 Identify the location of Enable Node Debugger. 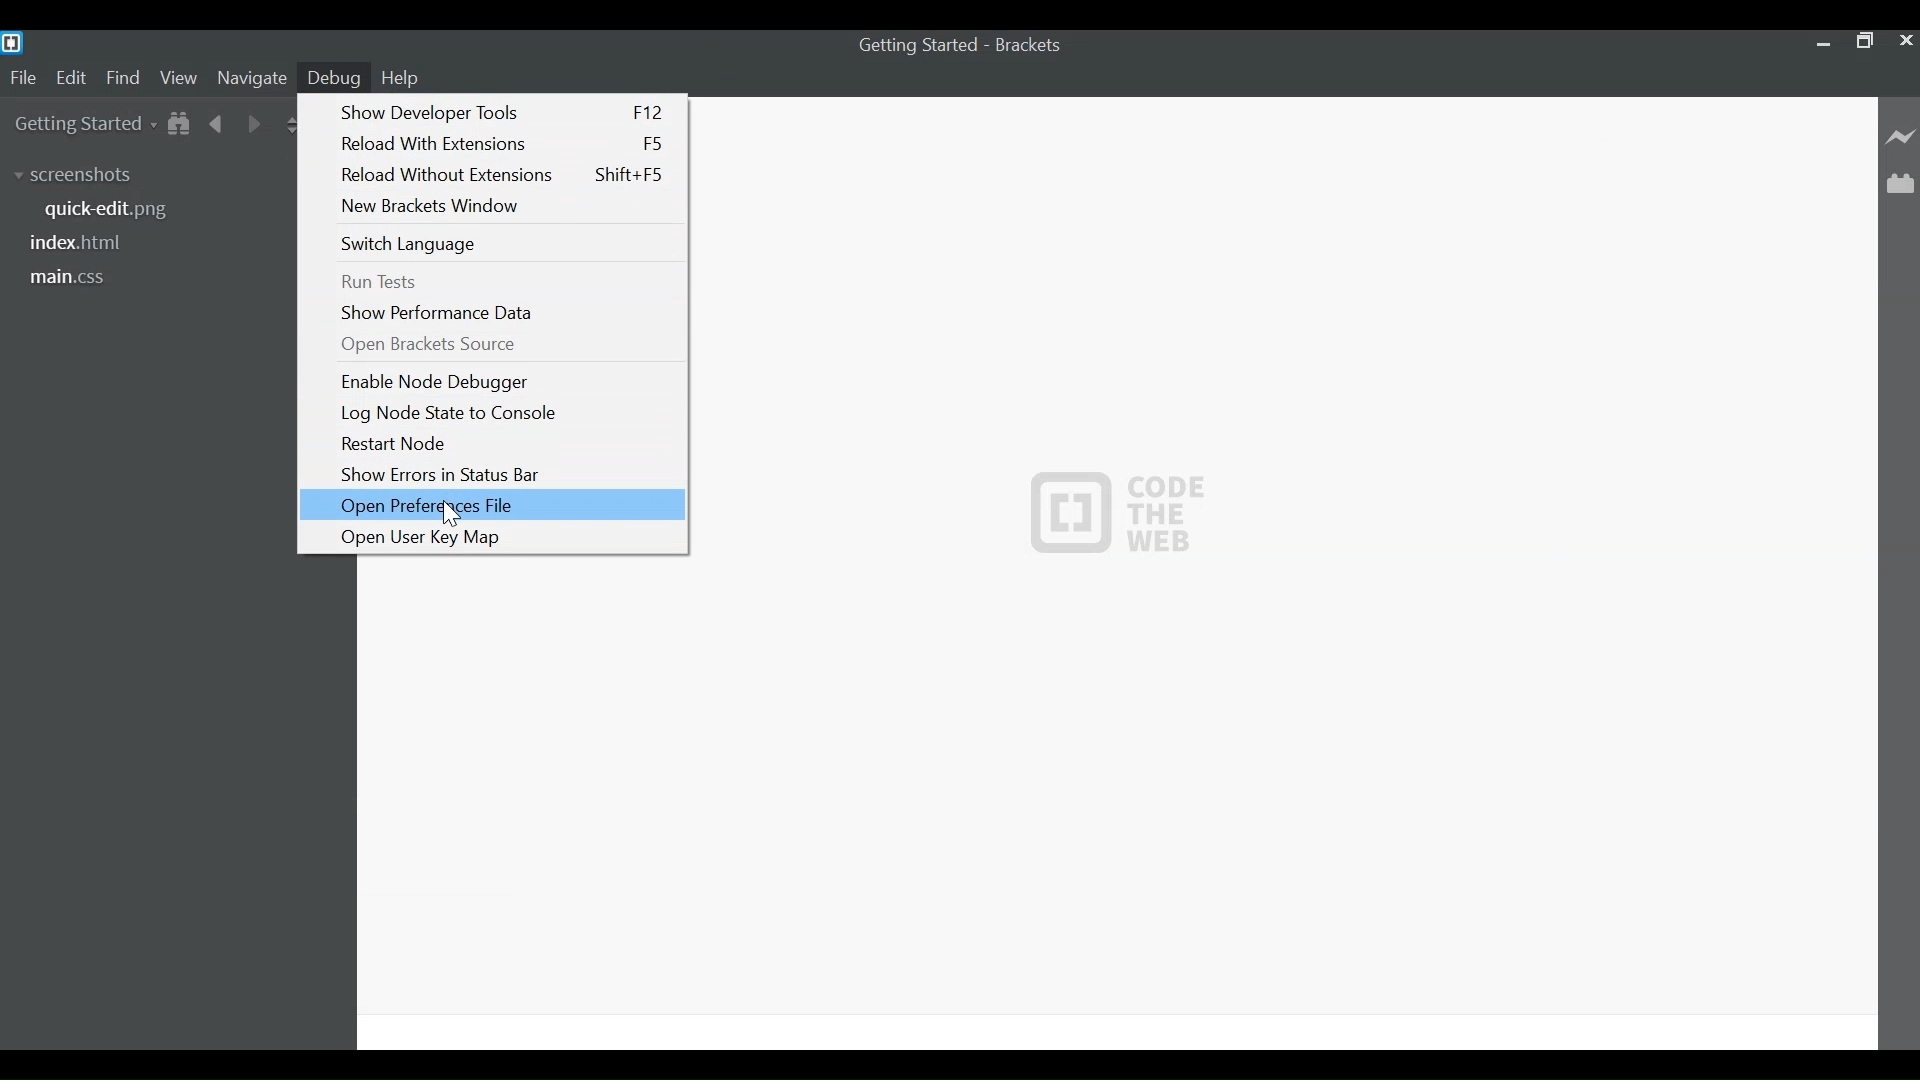
(503, 383).